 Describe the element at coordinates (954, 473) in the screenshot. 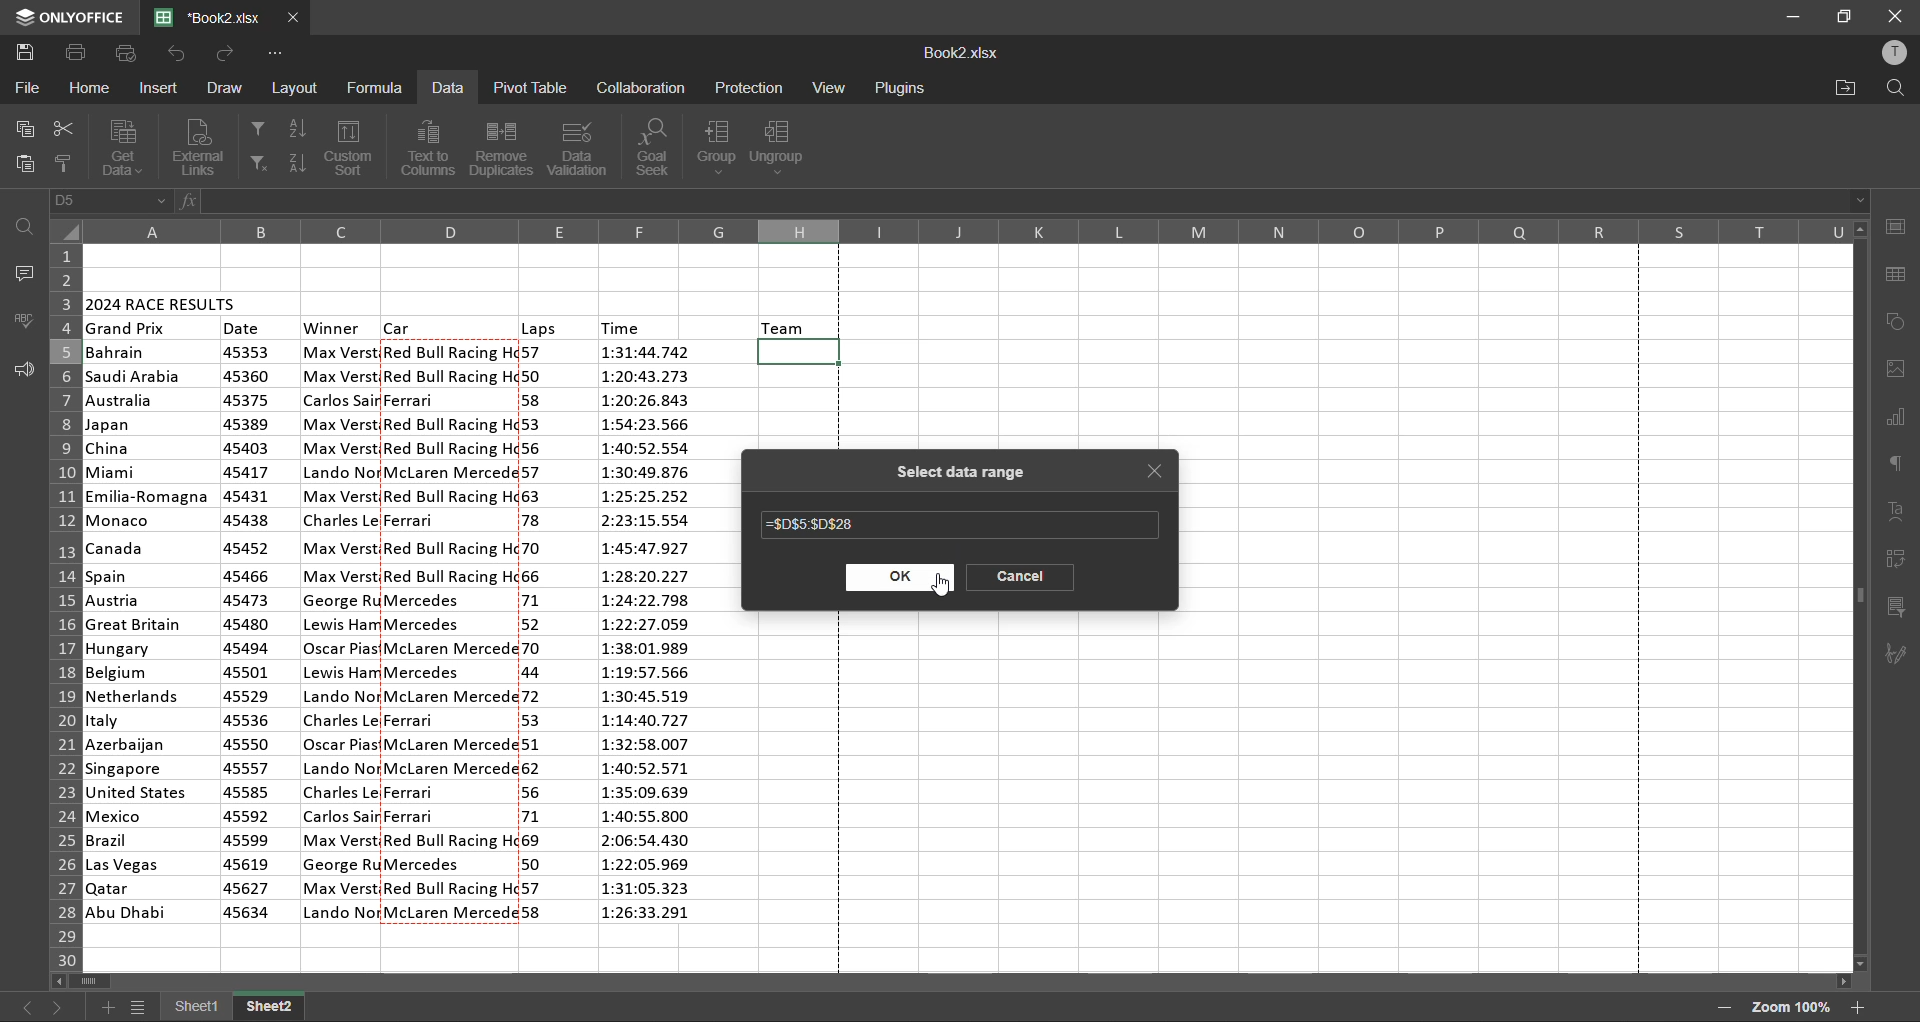

I see `select data range` at that location.